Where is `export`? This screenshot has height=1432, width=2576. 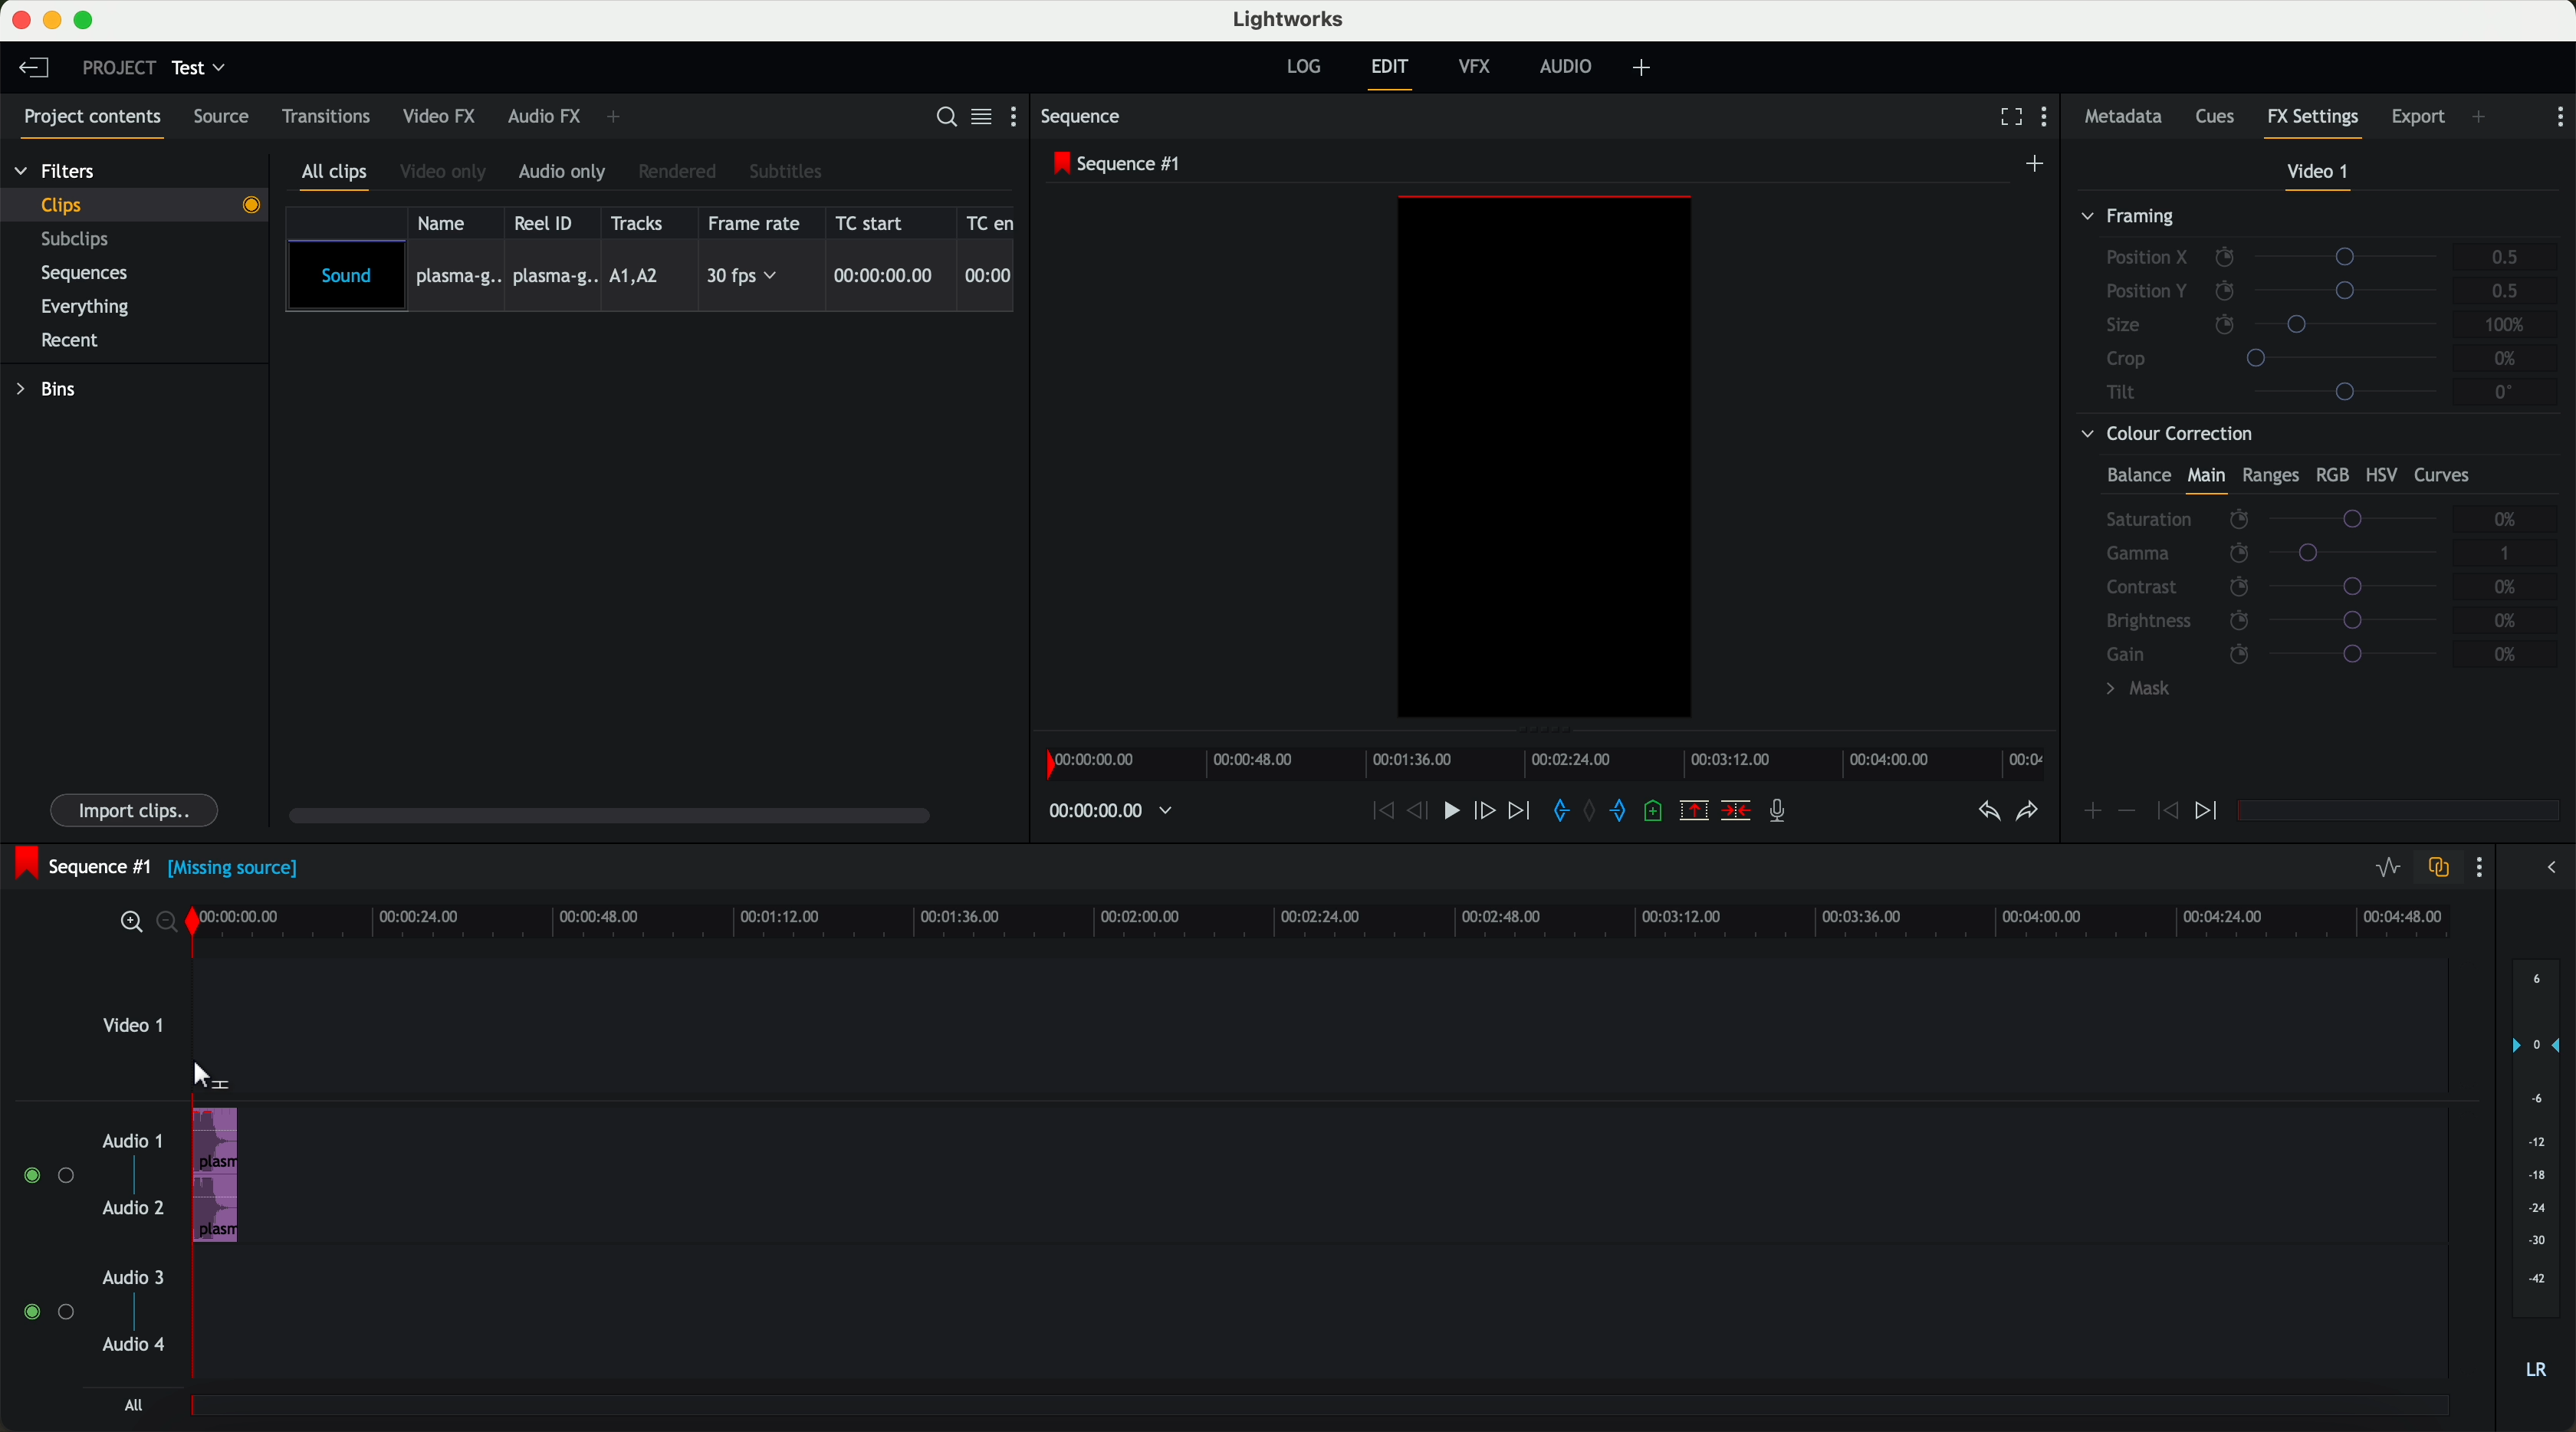 export is located at coordinates (2416, 115).